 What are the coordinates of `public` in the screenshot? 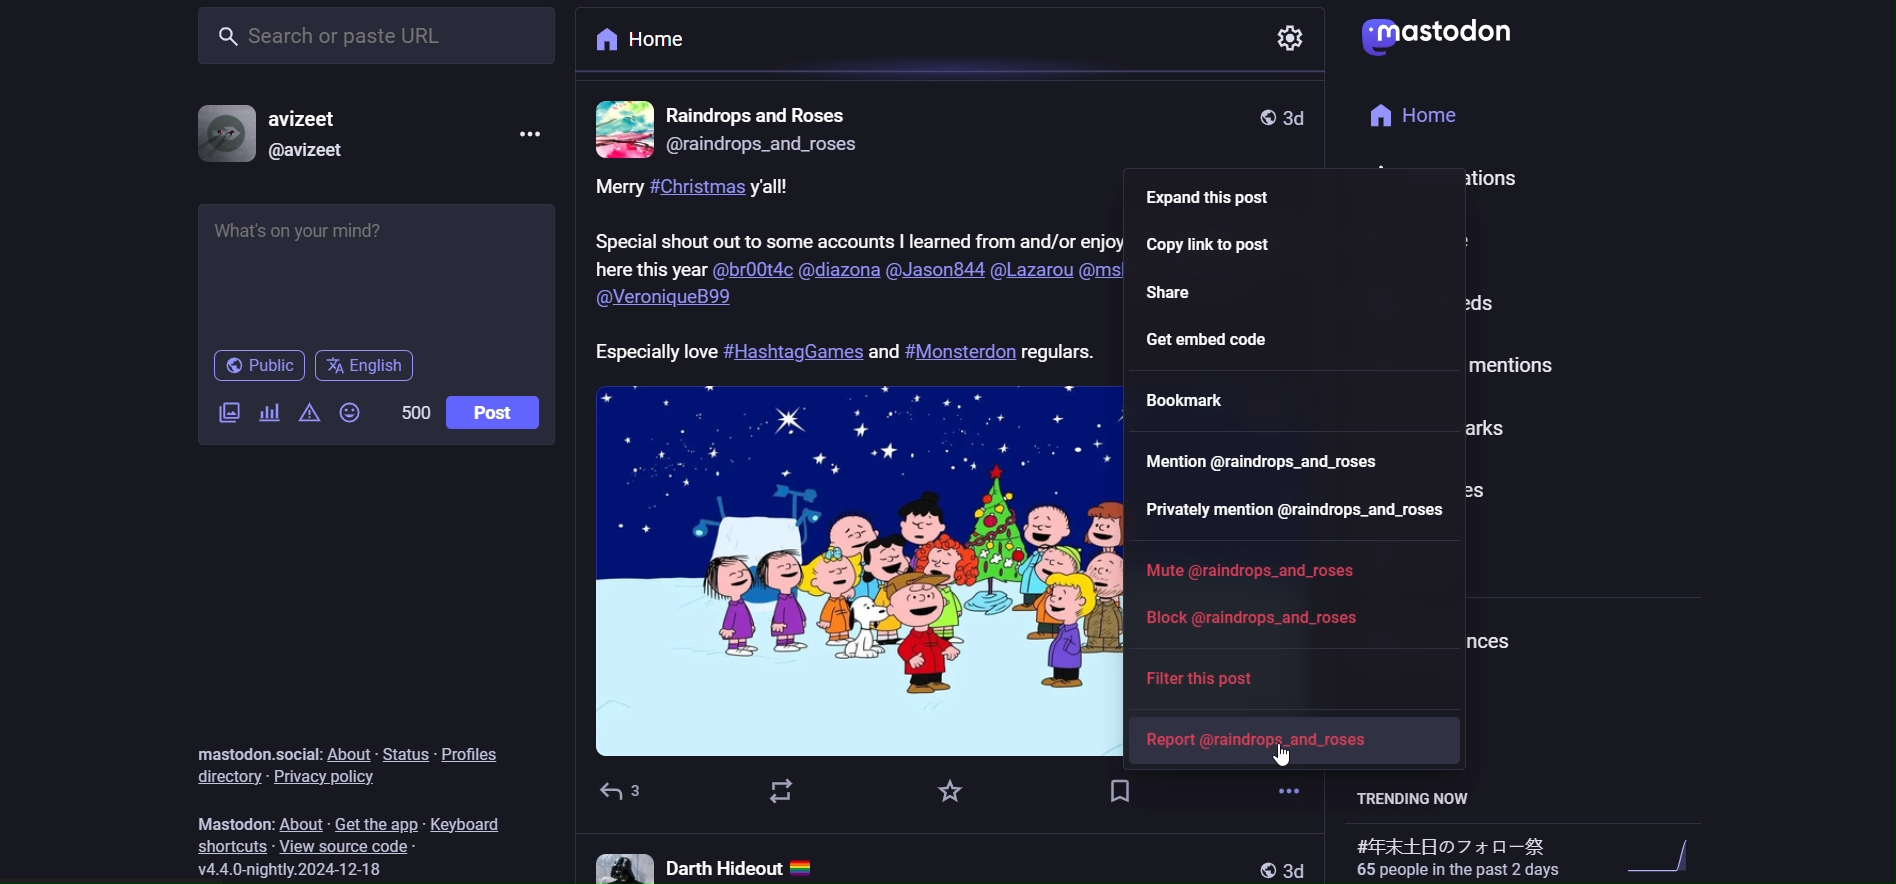 It's located at (1260, 117).